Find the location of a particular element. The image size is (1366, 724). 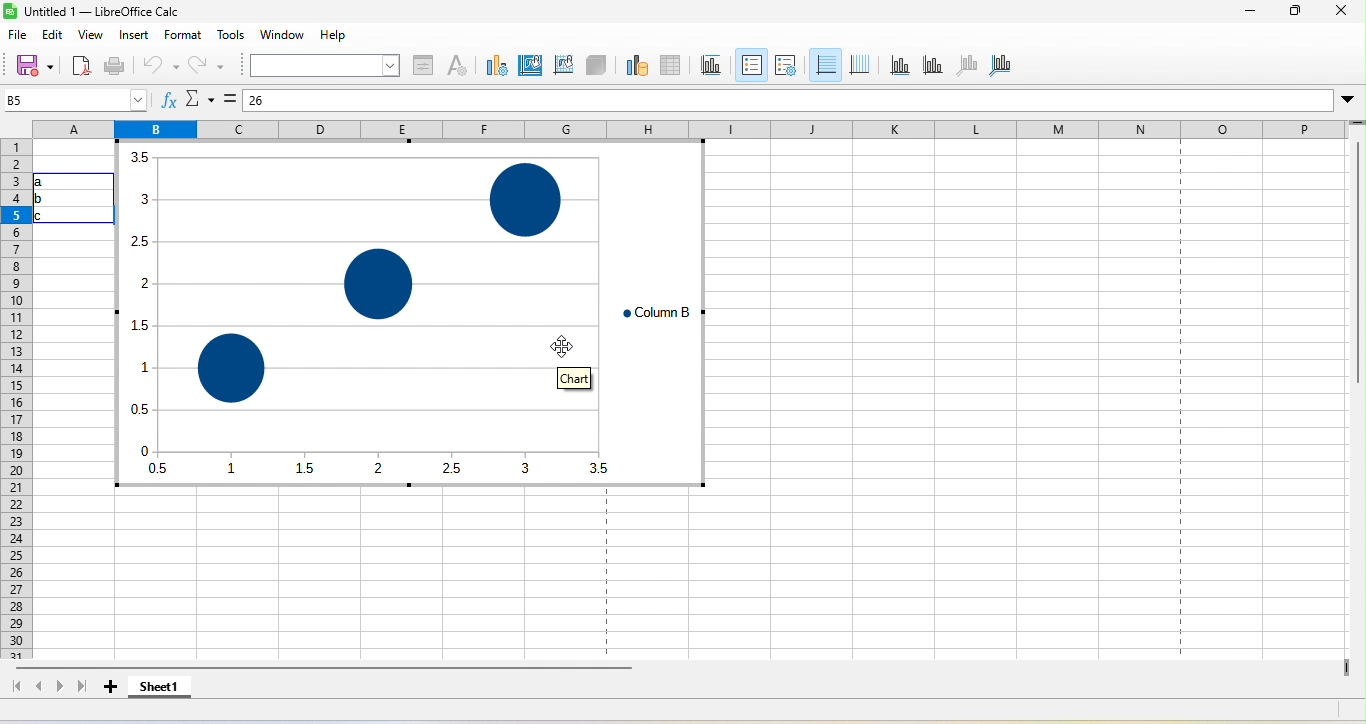

c is located at coordinates (48, 216).